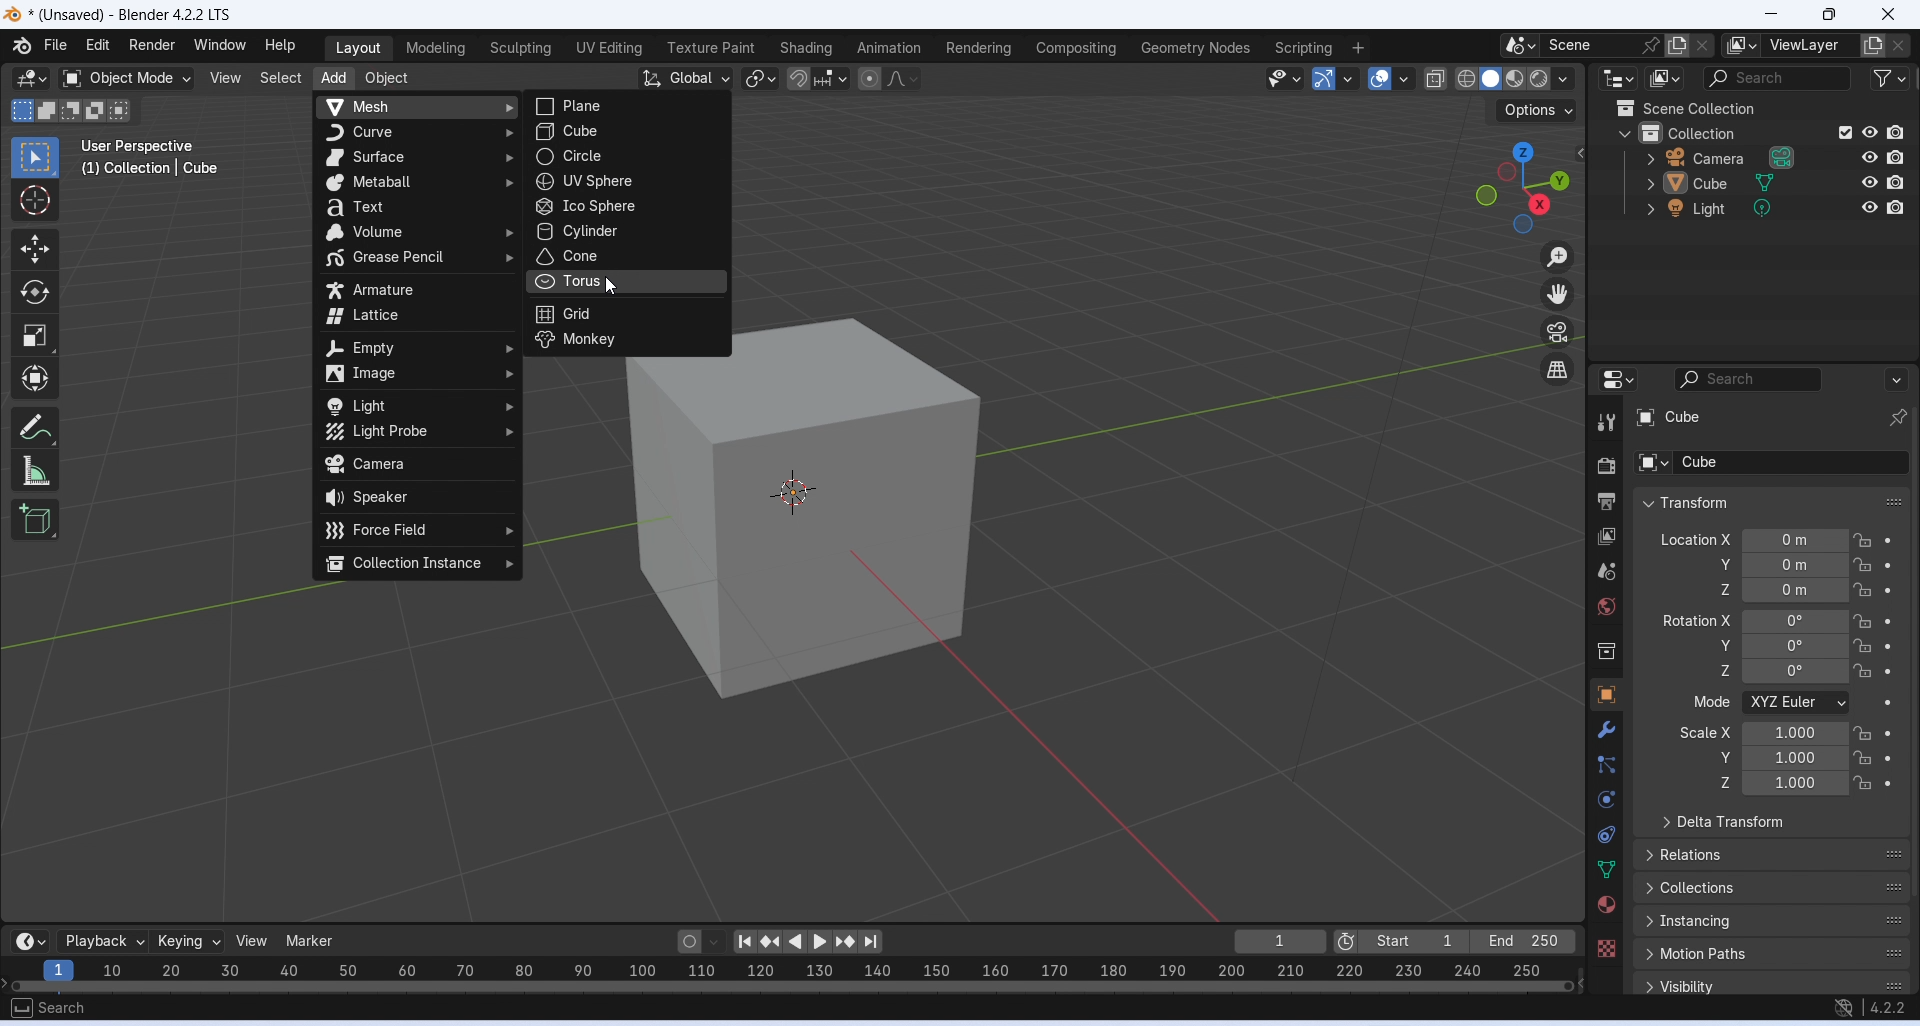  What do you see at coordinates (1725, 782) in the screenshot?
I see `Scale  Z` at bounding box center [1725, 782].